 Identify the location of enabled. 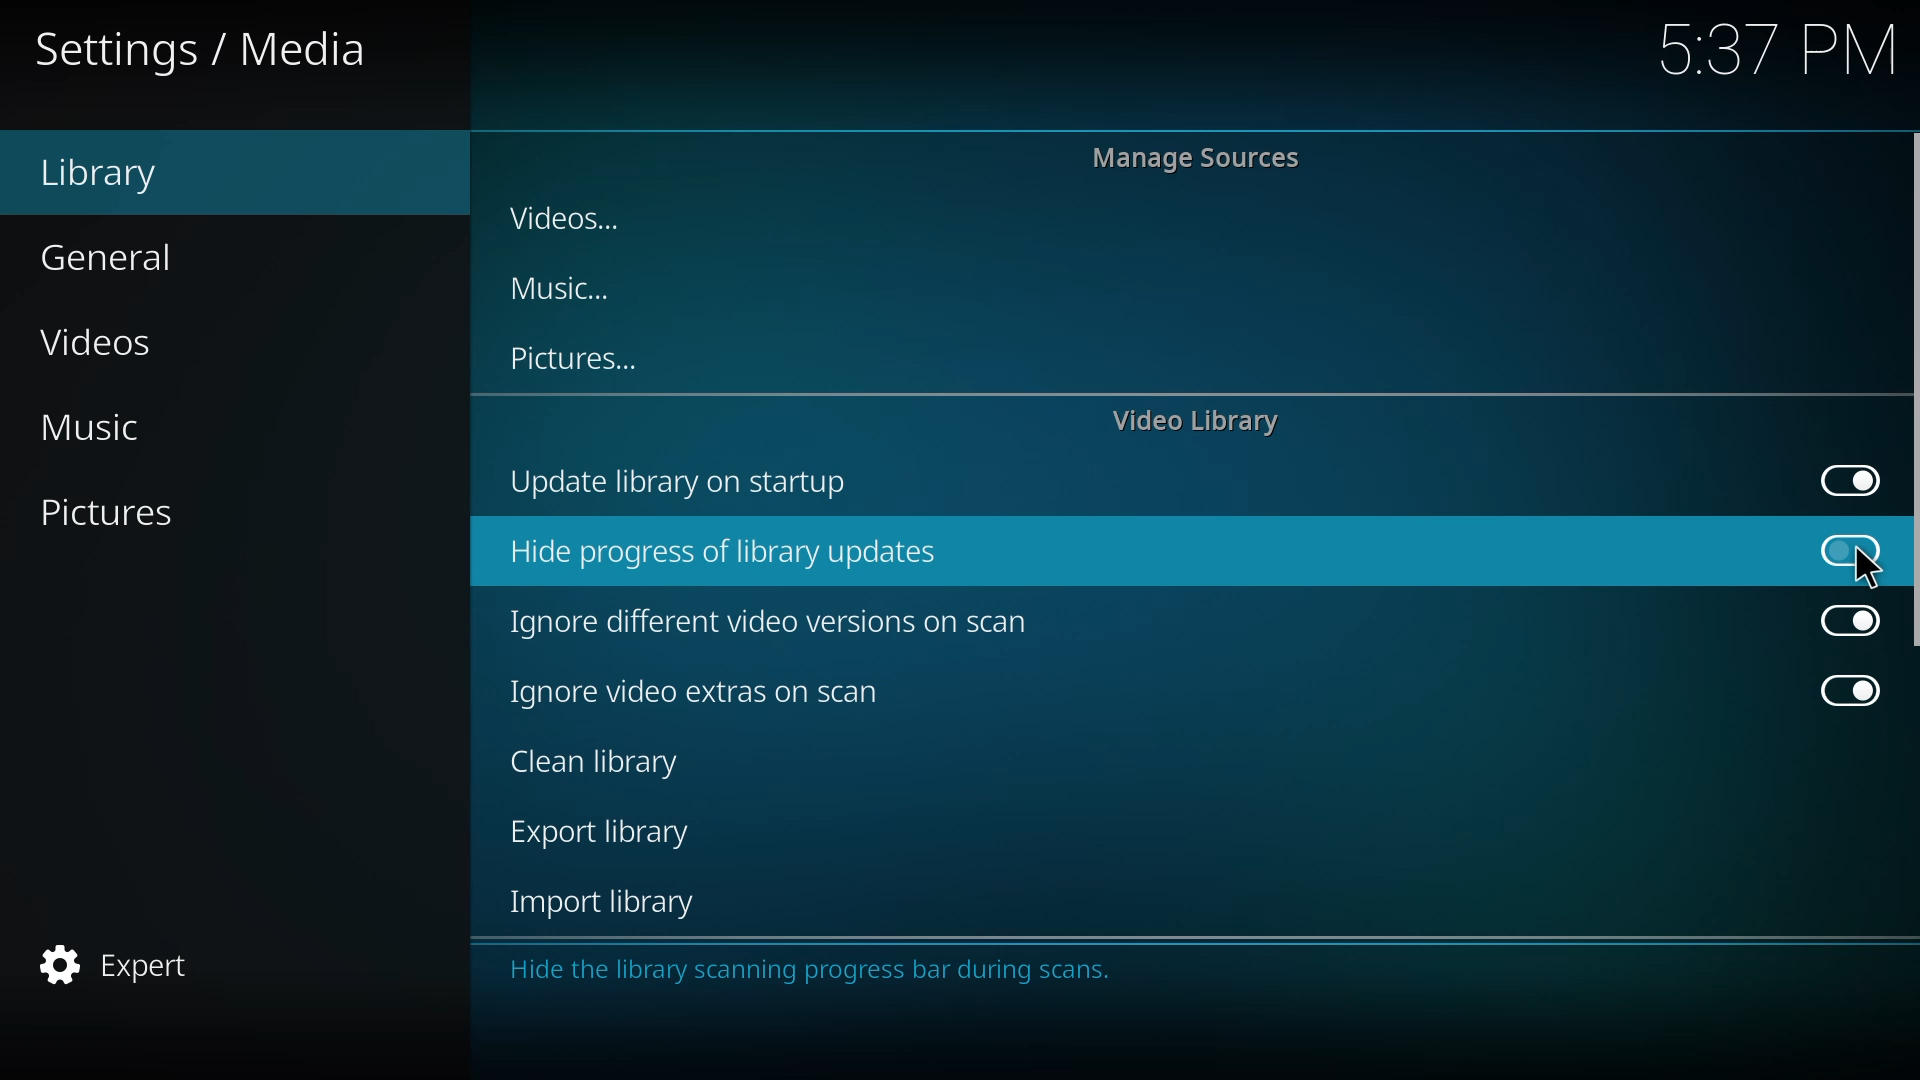
(1837, 687).